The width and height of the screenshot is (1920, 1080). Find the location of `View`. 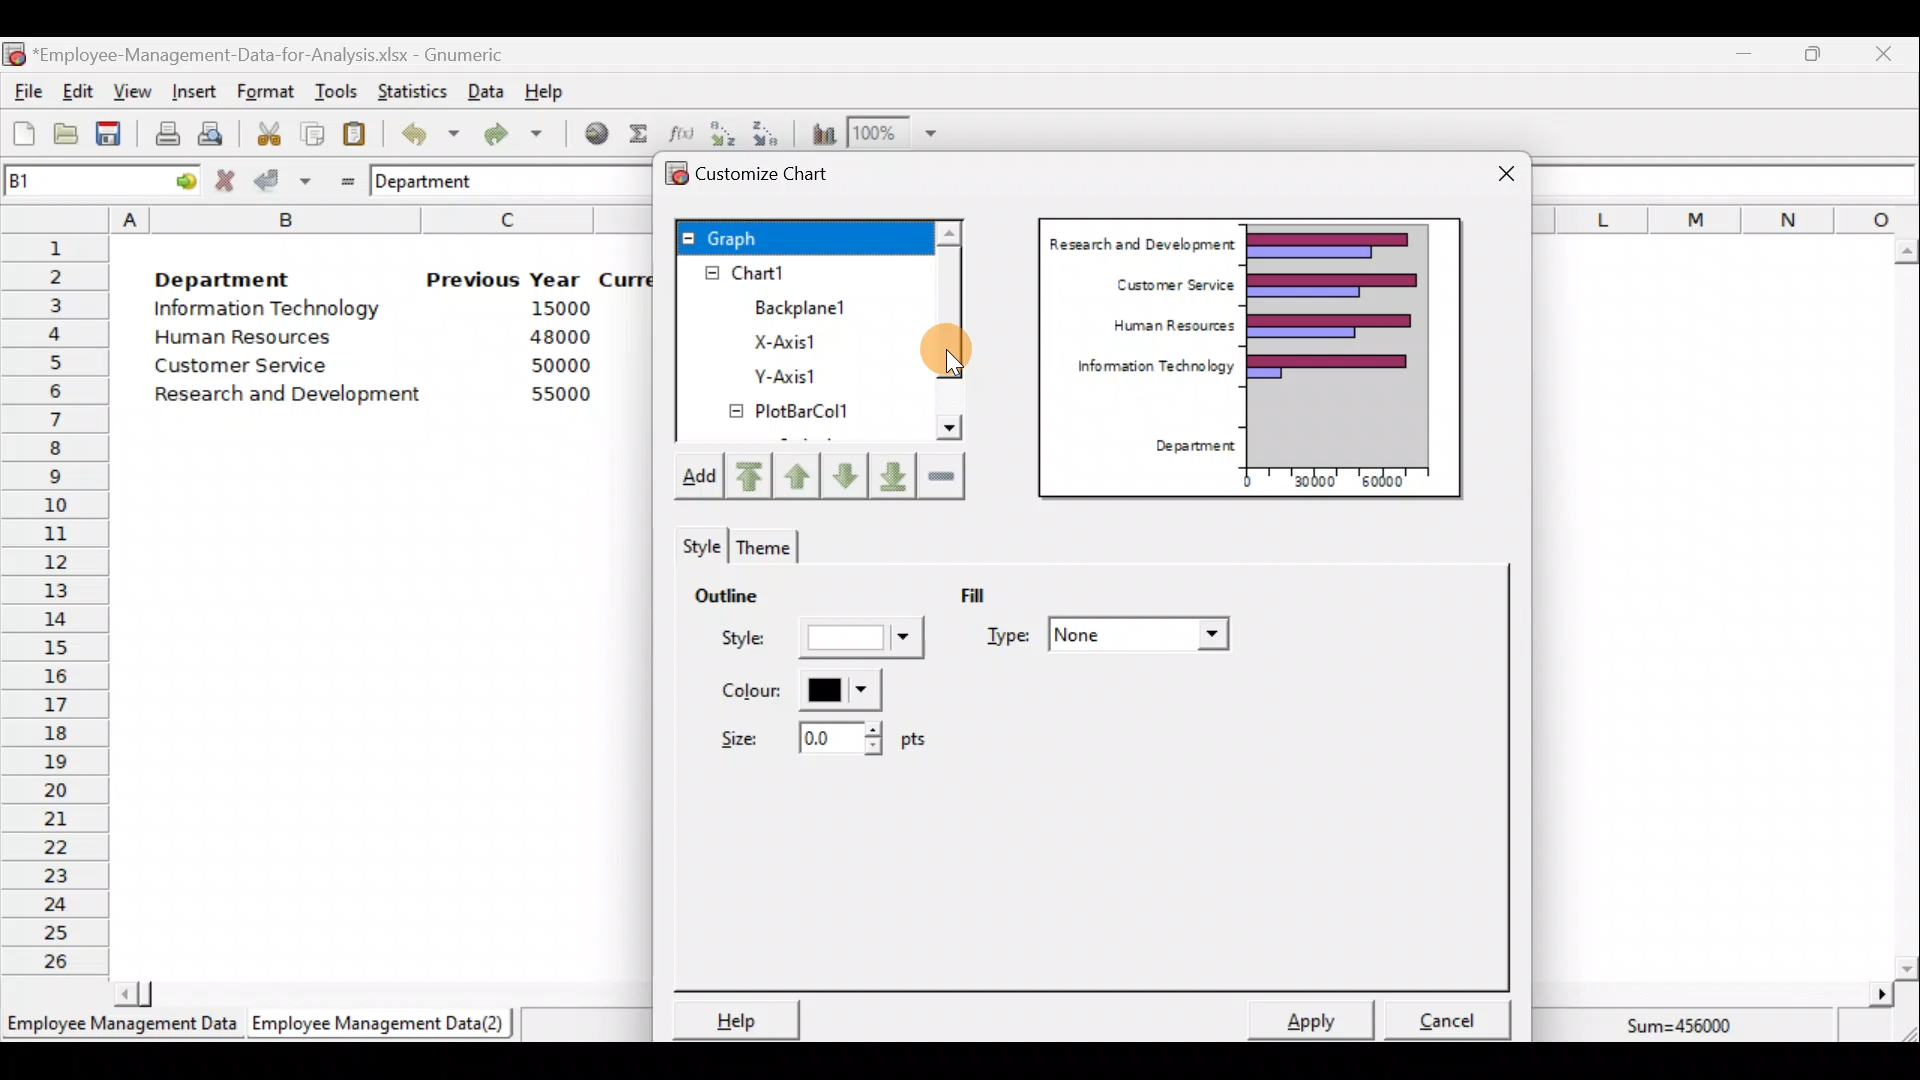

View is located at coordinates (130, 92).